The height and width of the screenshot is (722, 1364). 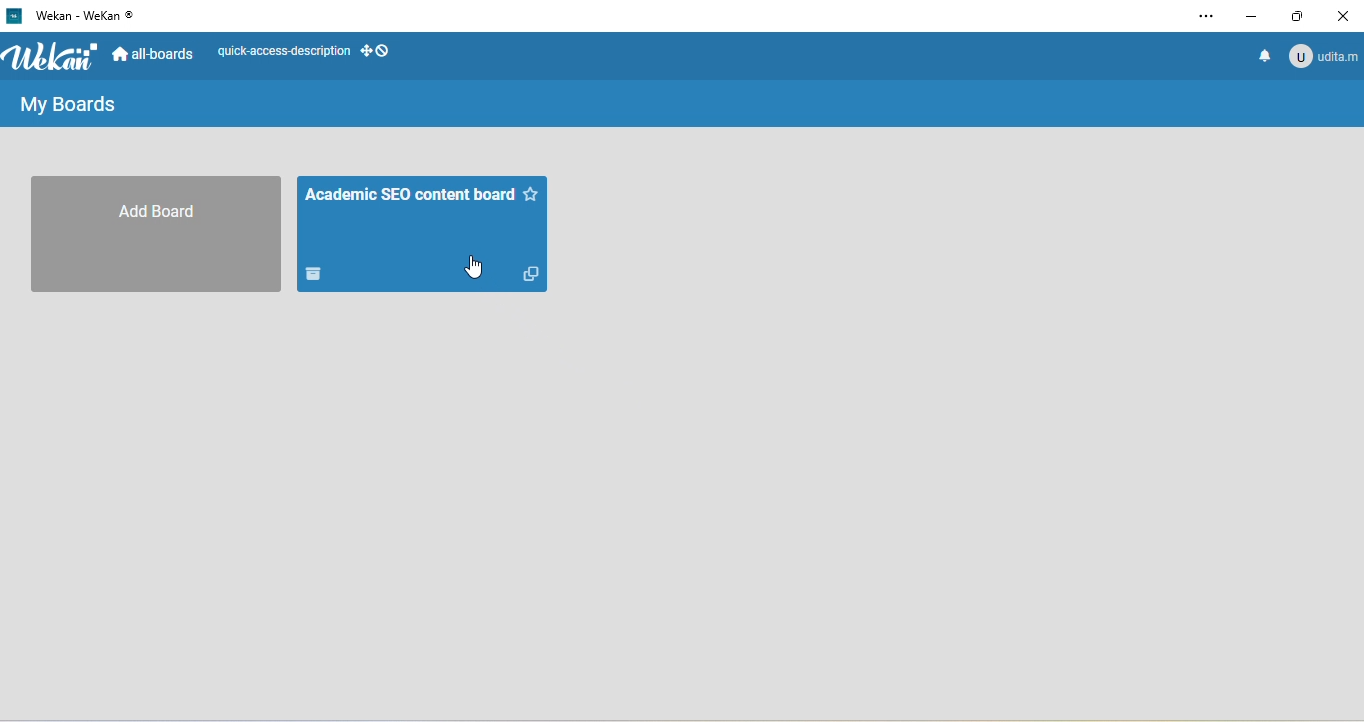 What do you see at coordinates (14, 15) in the screenshot?
I see `logo` at bounding box center [14, 15].